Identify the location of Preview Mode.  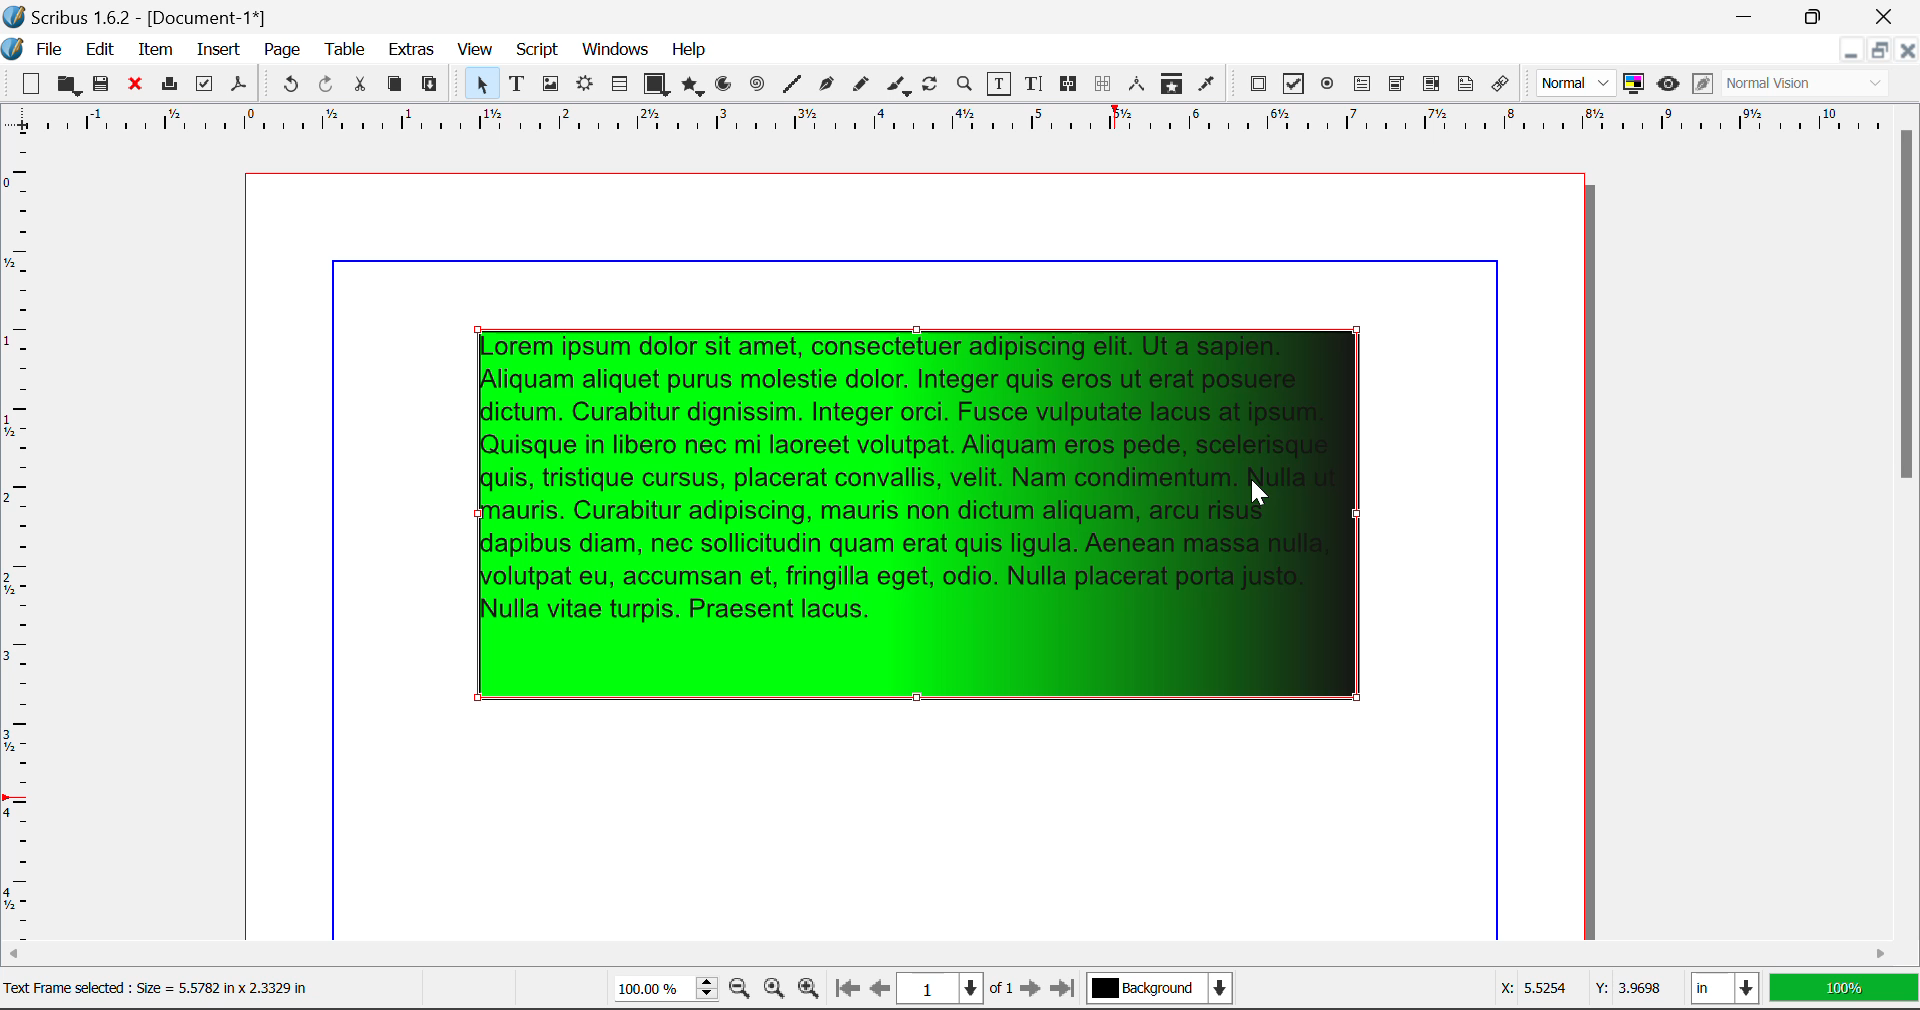
(1576, 83).